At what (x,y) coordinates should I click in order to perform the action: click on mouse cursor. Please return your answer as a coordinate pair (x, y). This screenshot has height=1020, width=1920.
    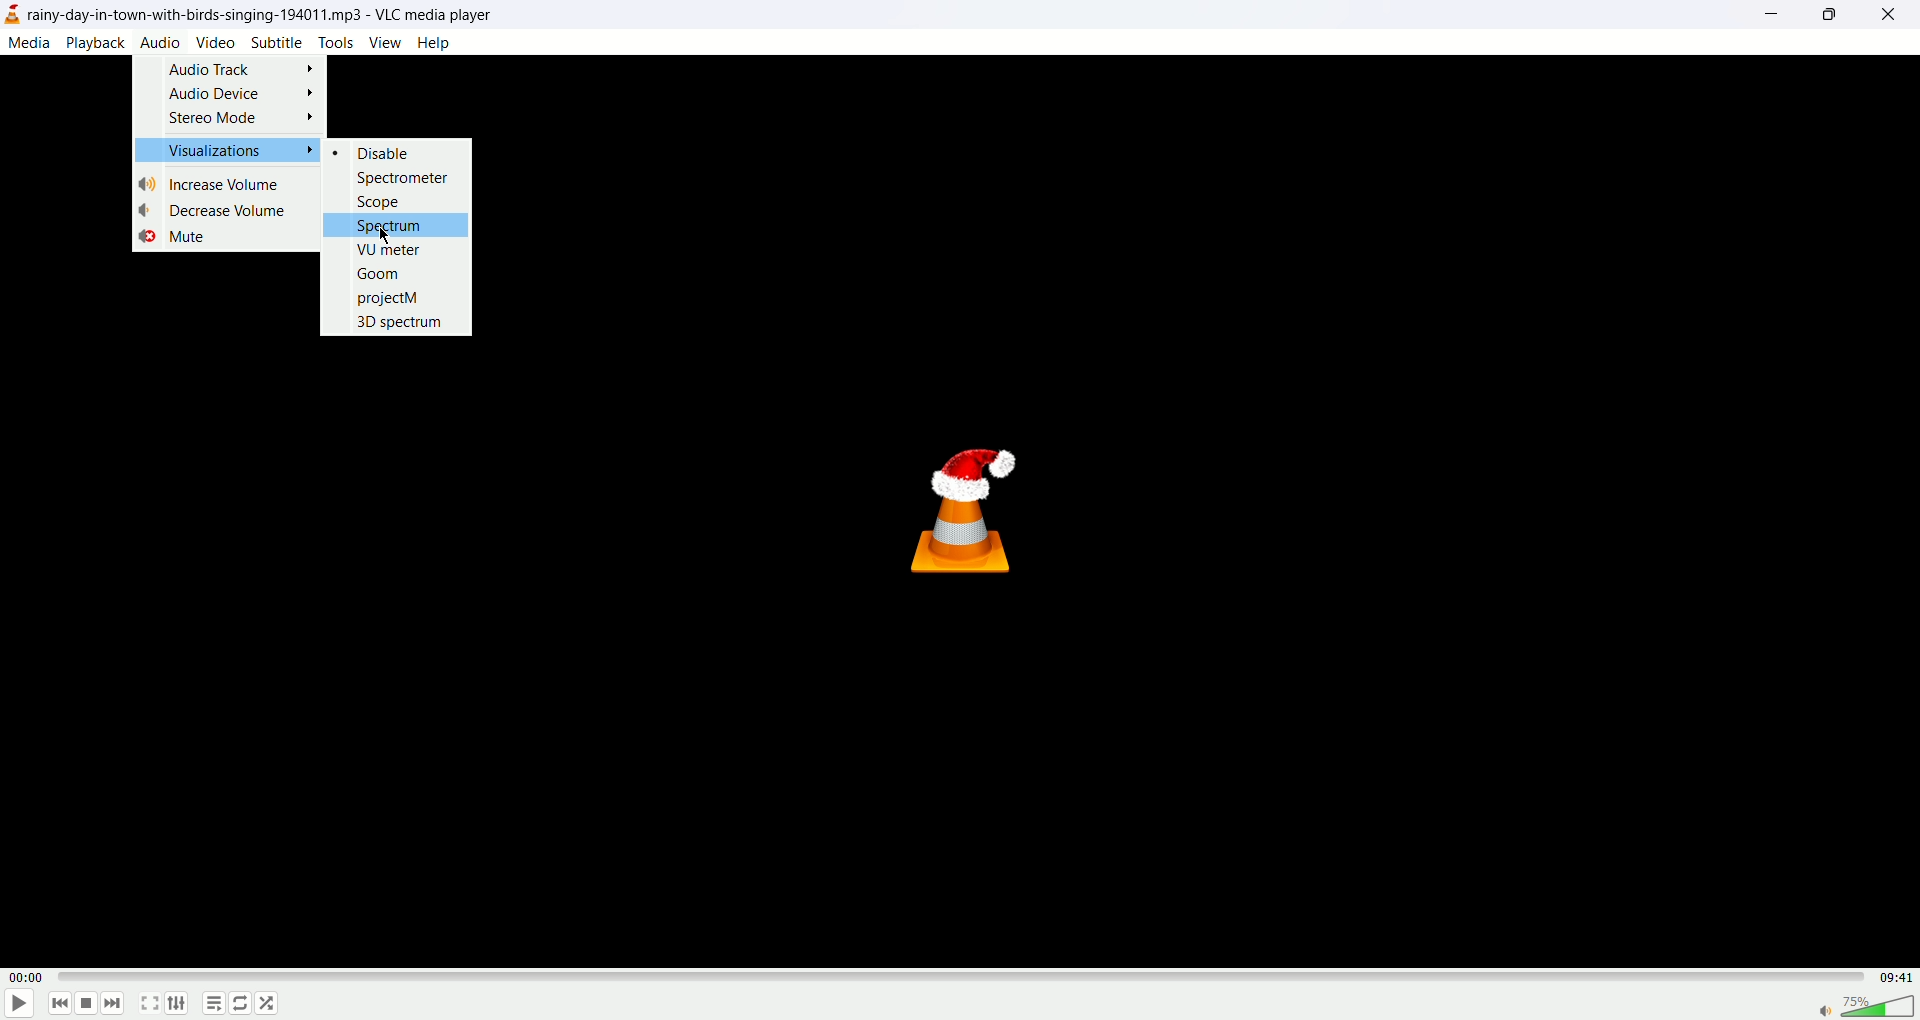
    Looking at the image, I should click on (385, 233).